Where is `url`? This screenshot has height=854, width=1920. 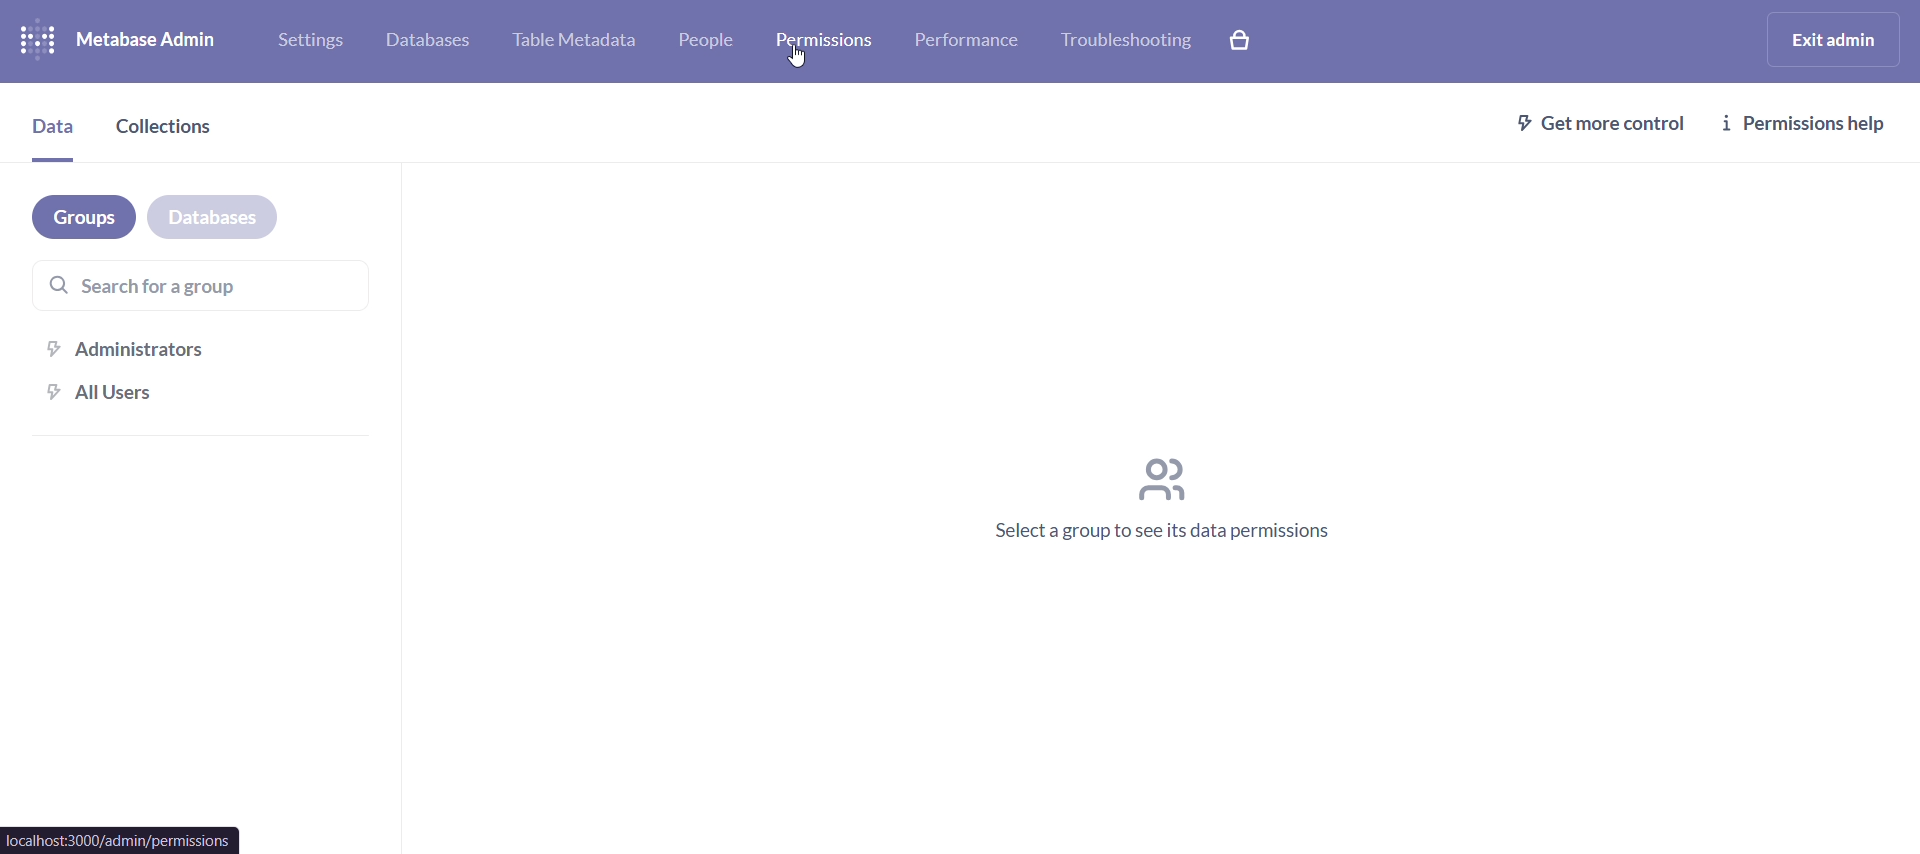 url is located at coordinates (121, 839).